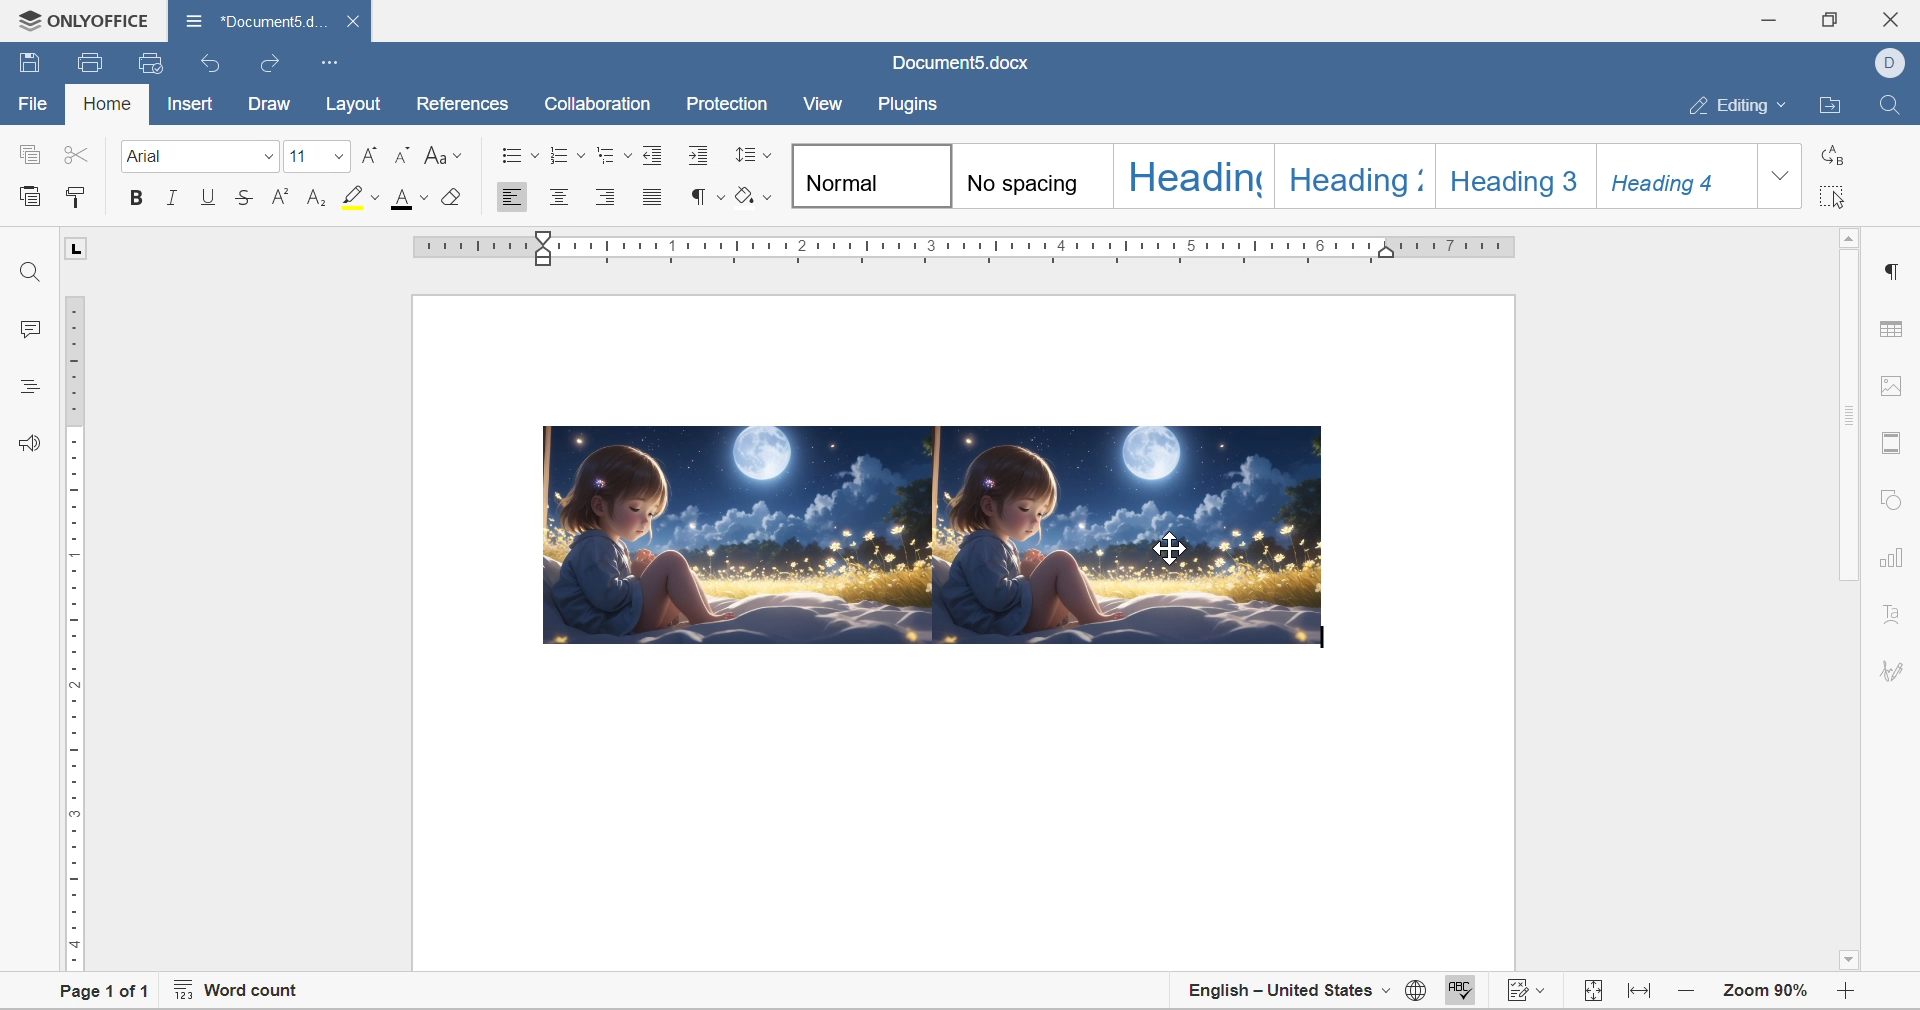  What do you see at coordinates (84, 20) in the screenshot?
I see `ONLYOFFICE` at bounding box center [84, 20].